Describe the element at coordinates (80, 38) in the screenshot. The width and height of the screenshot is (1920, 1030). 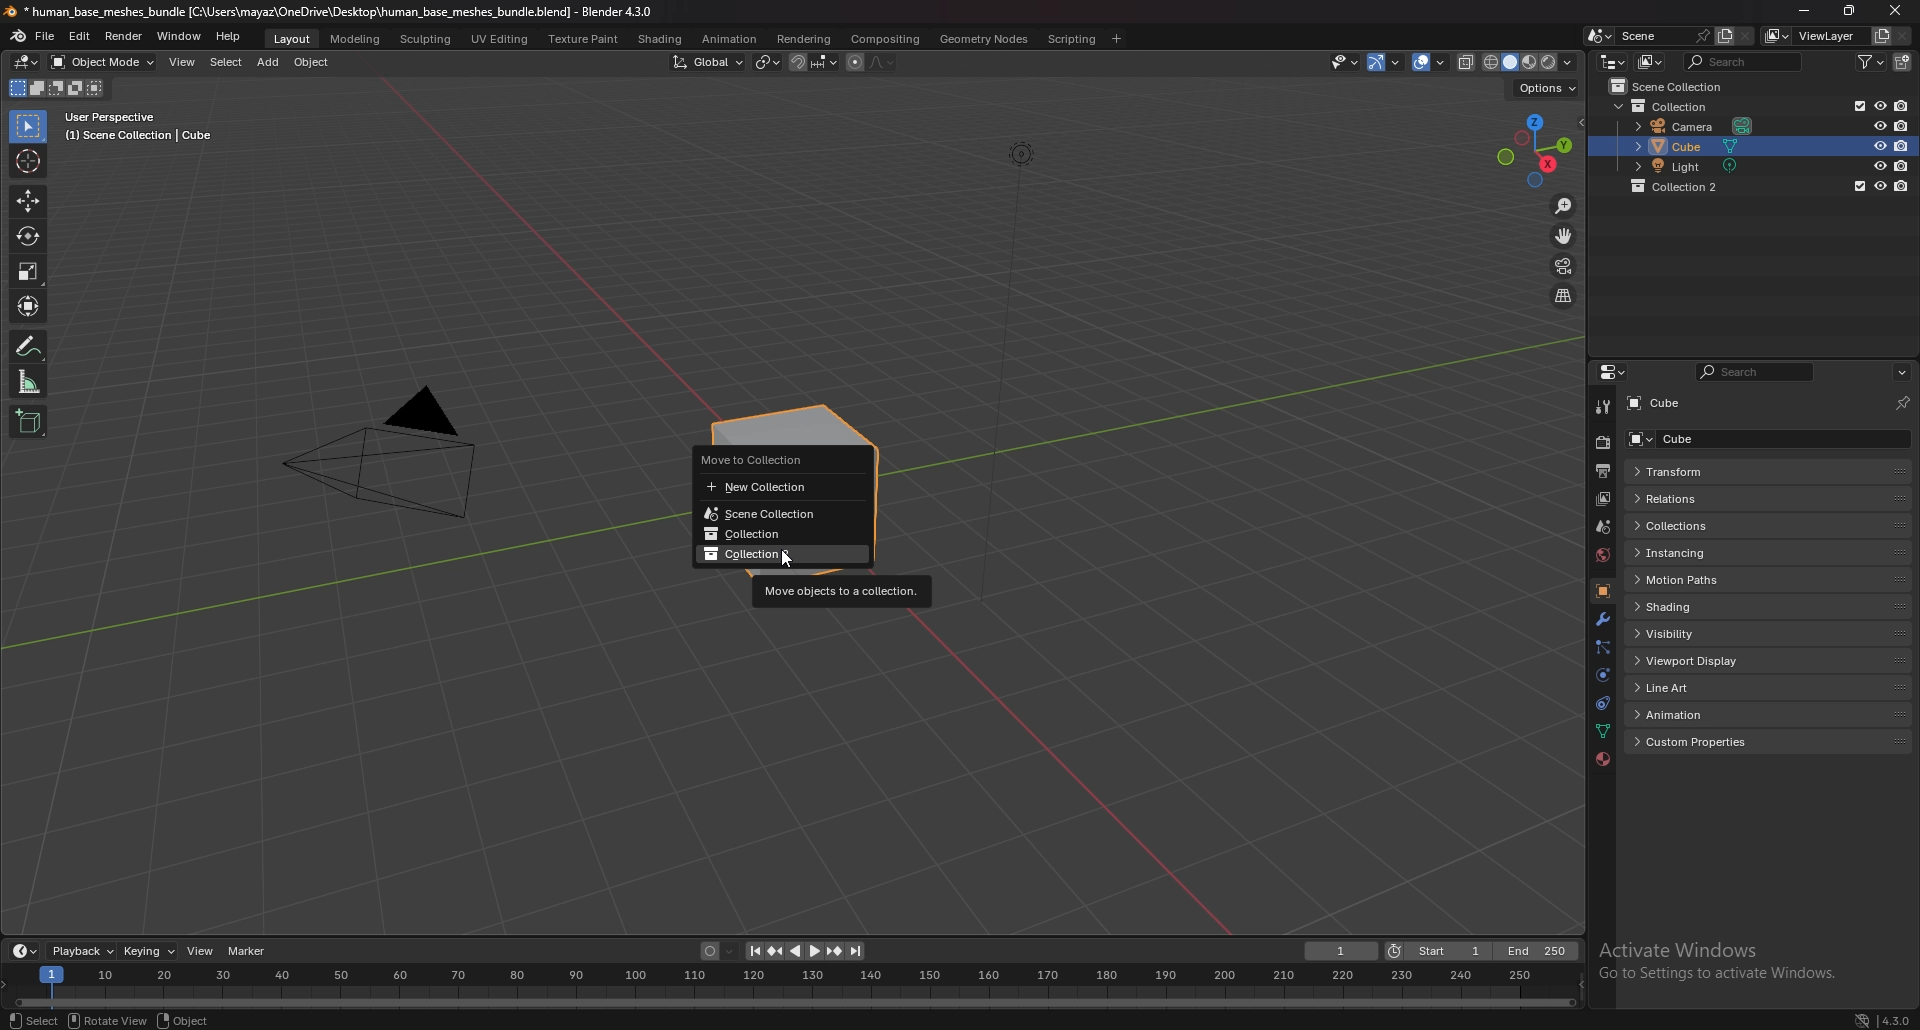
I see `edit` at that location.